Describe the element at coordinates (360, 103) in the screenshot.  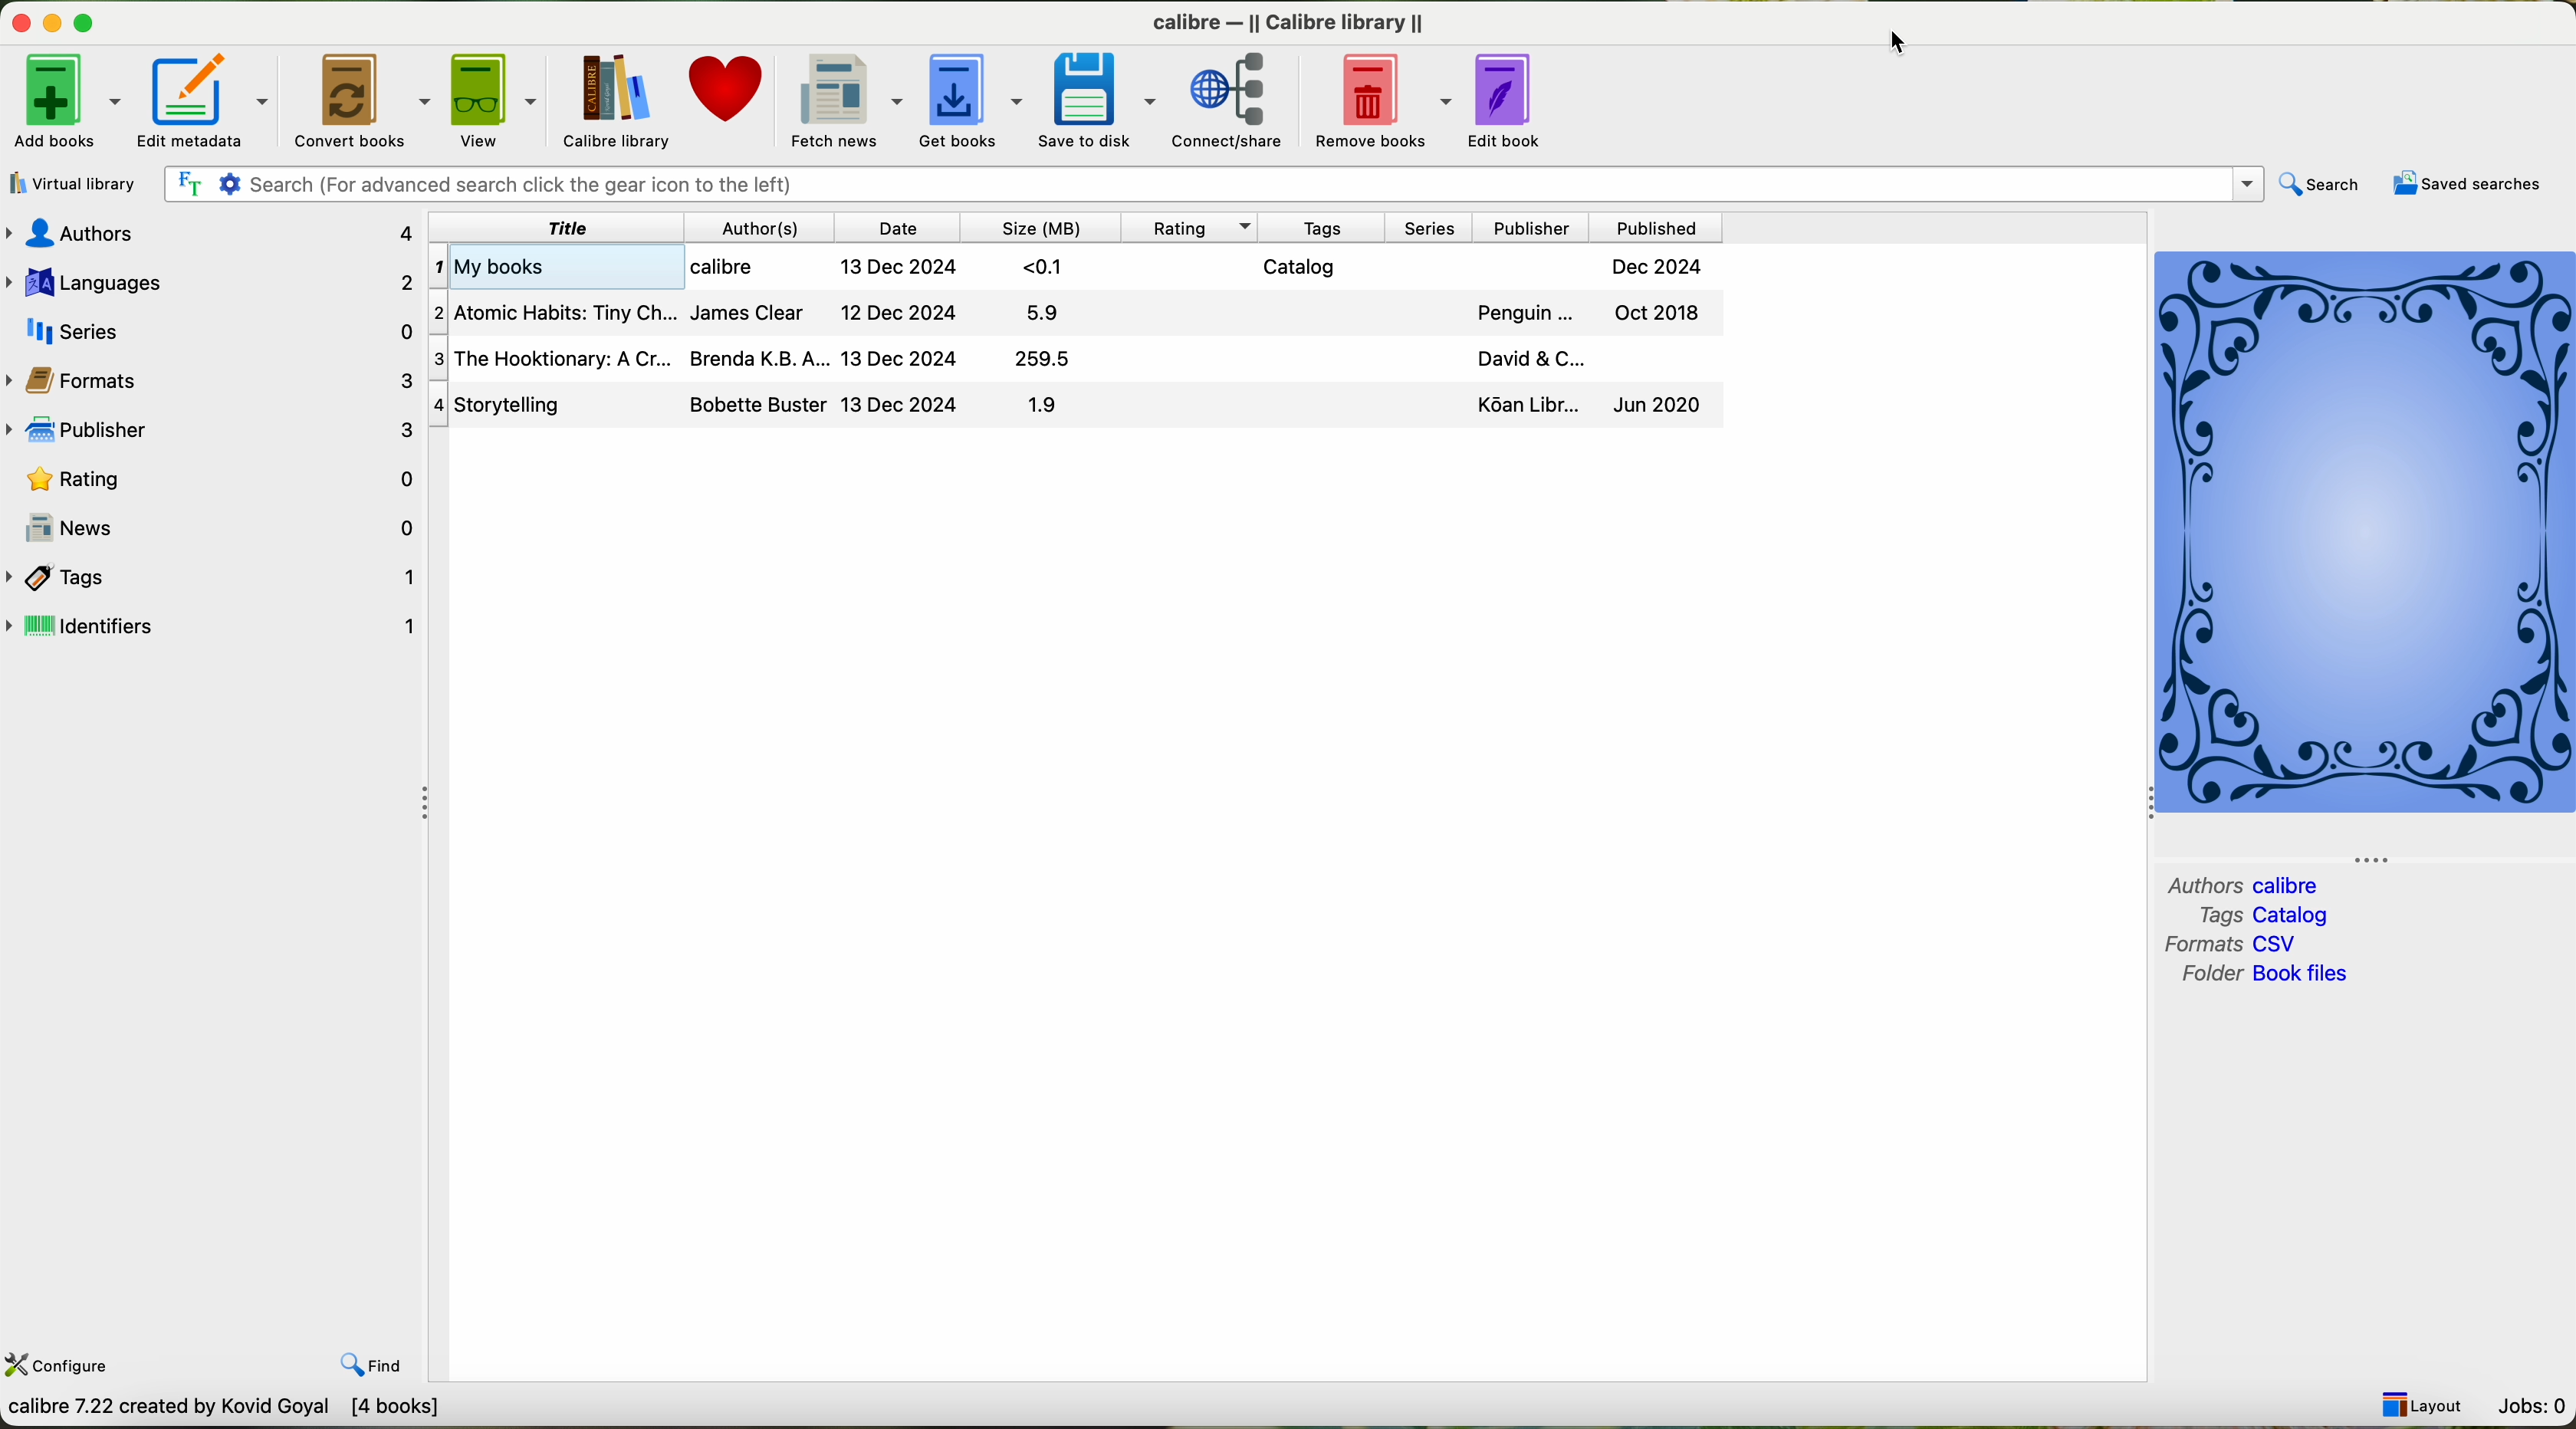
I see `click on convert books options` at that location.